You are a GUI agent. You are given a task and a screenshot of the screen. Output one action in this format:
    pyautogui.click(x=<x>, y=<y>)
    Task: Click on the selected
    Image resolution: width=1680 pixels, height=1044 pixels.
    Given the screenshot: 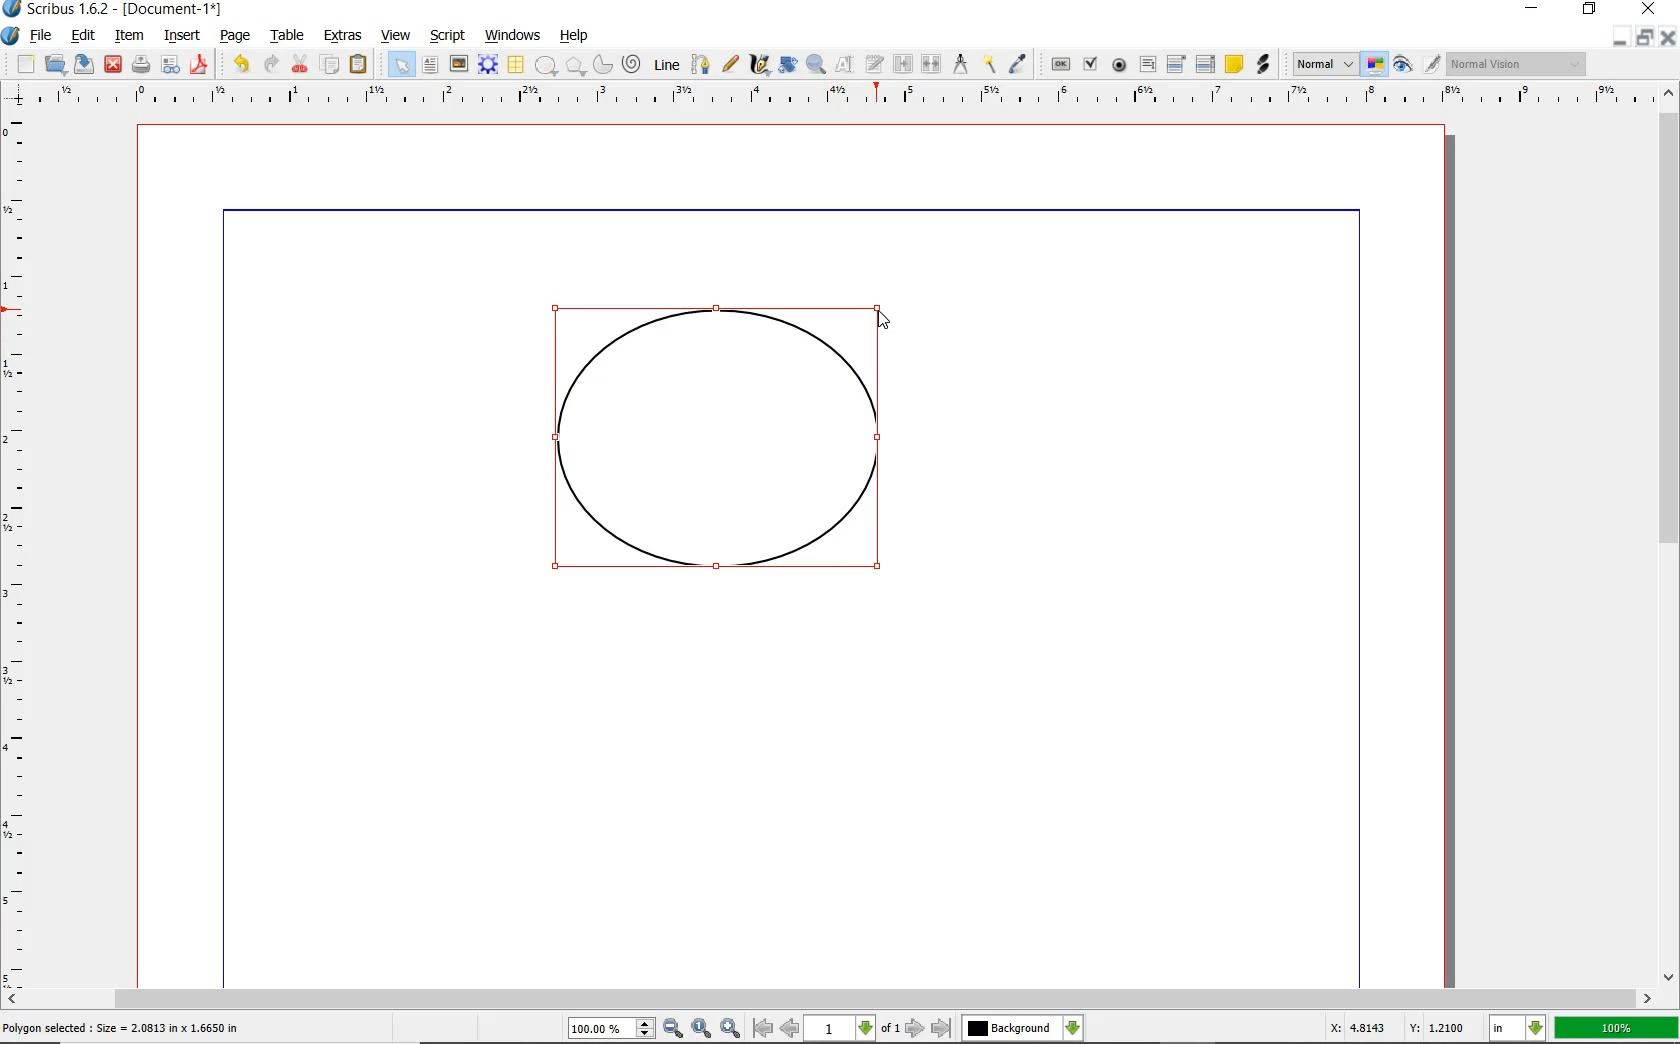 What is the action you would take?
    pyautogui.click(x=122, y=1029)
    